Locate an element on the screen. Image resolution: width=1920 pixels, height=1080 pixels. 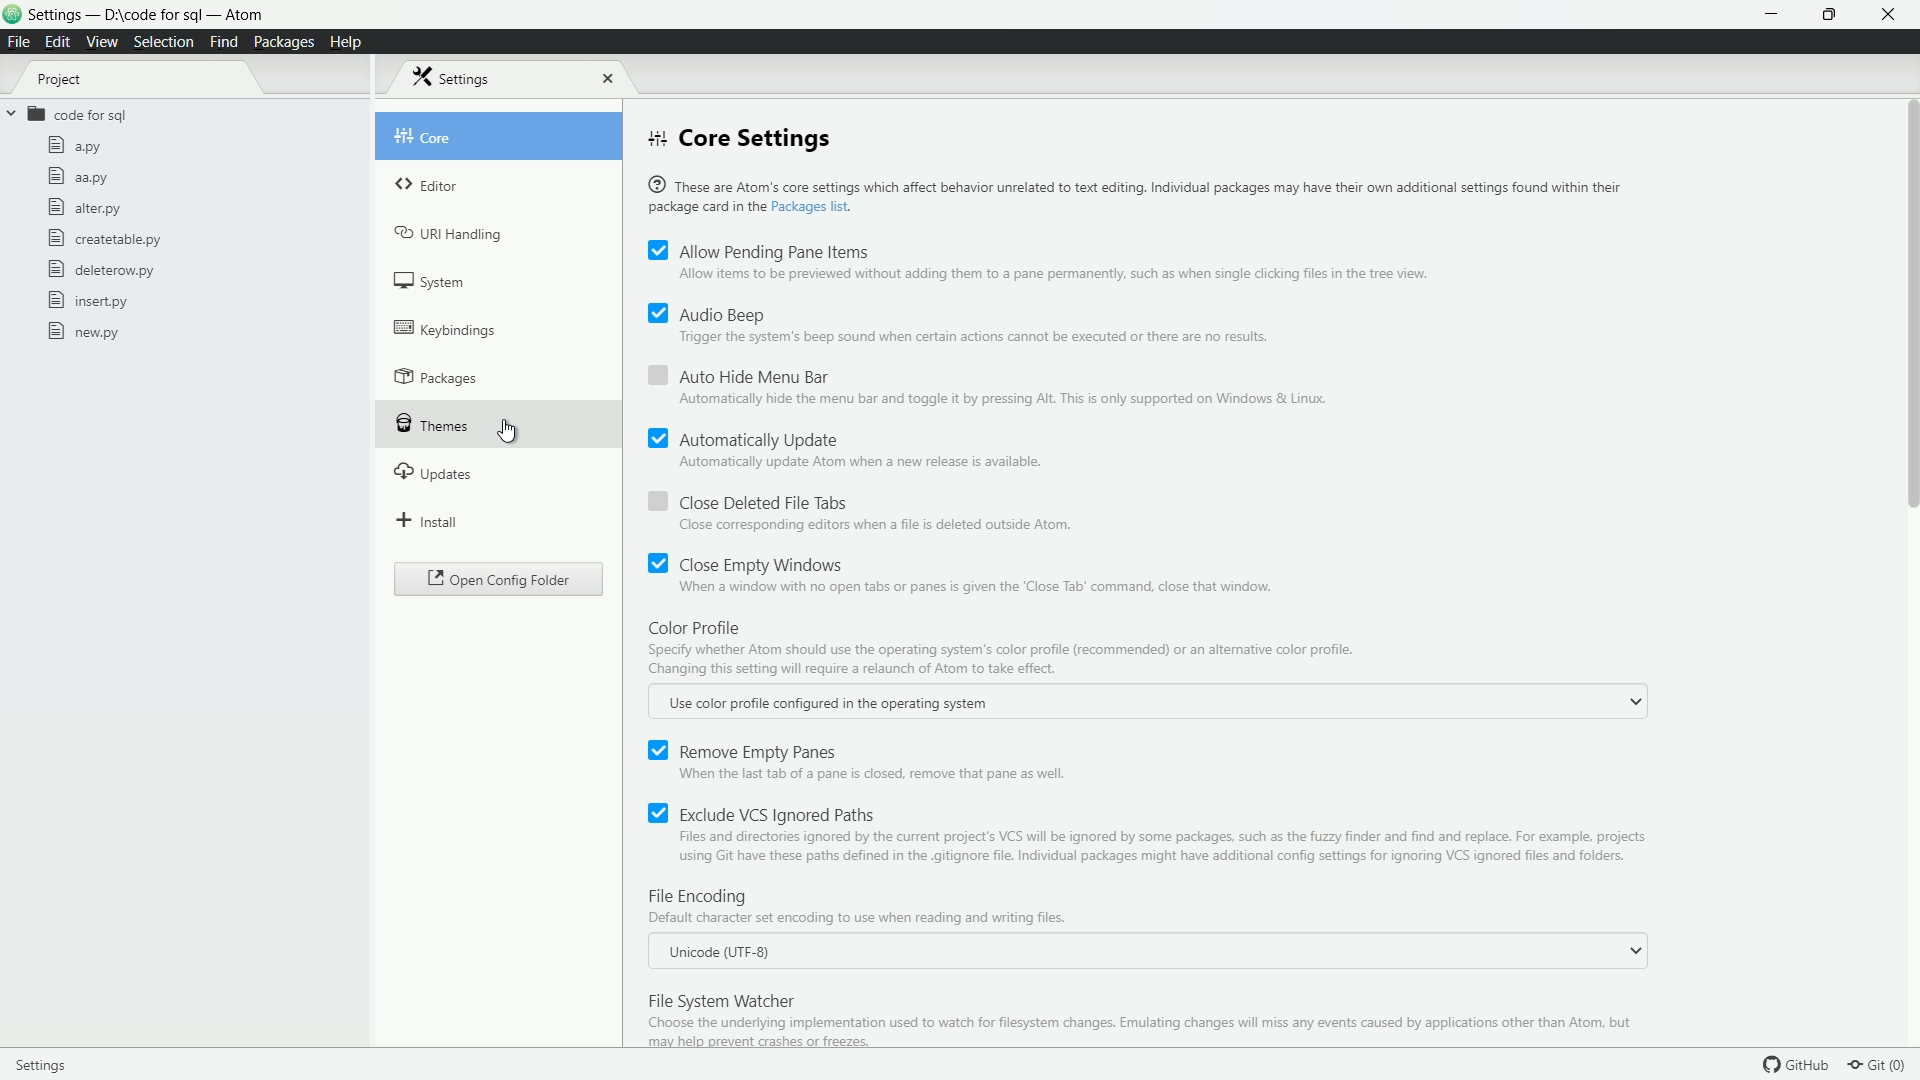
deleterow.py file is located at coordinates (101, 269).